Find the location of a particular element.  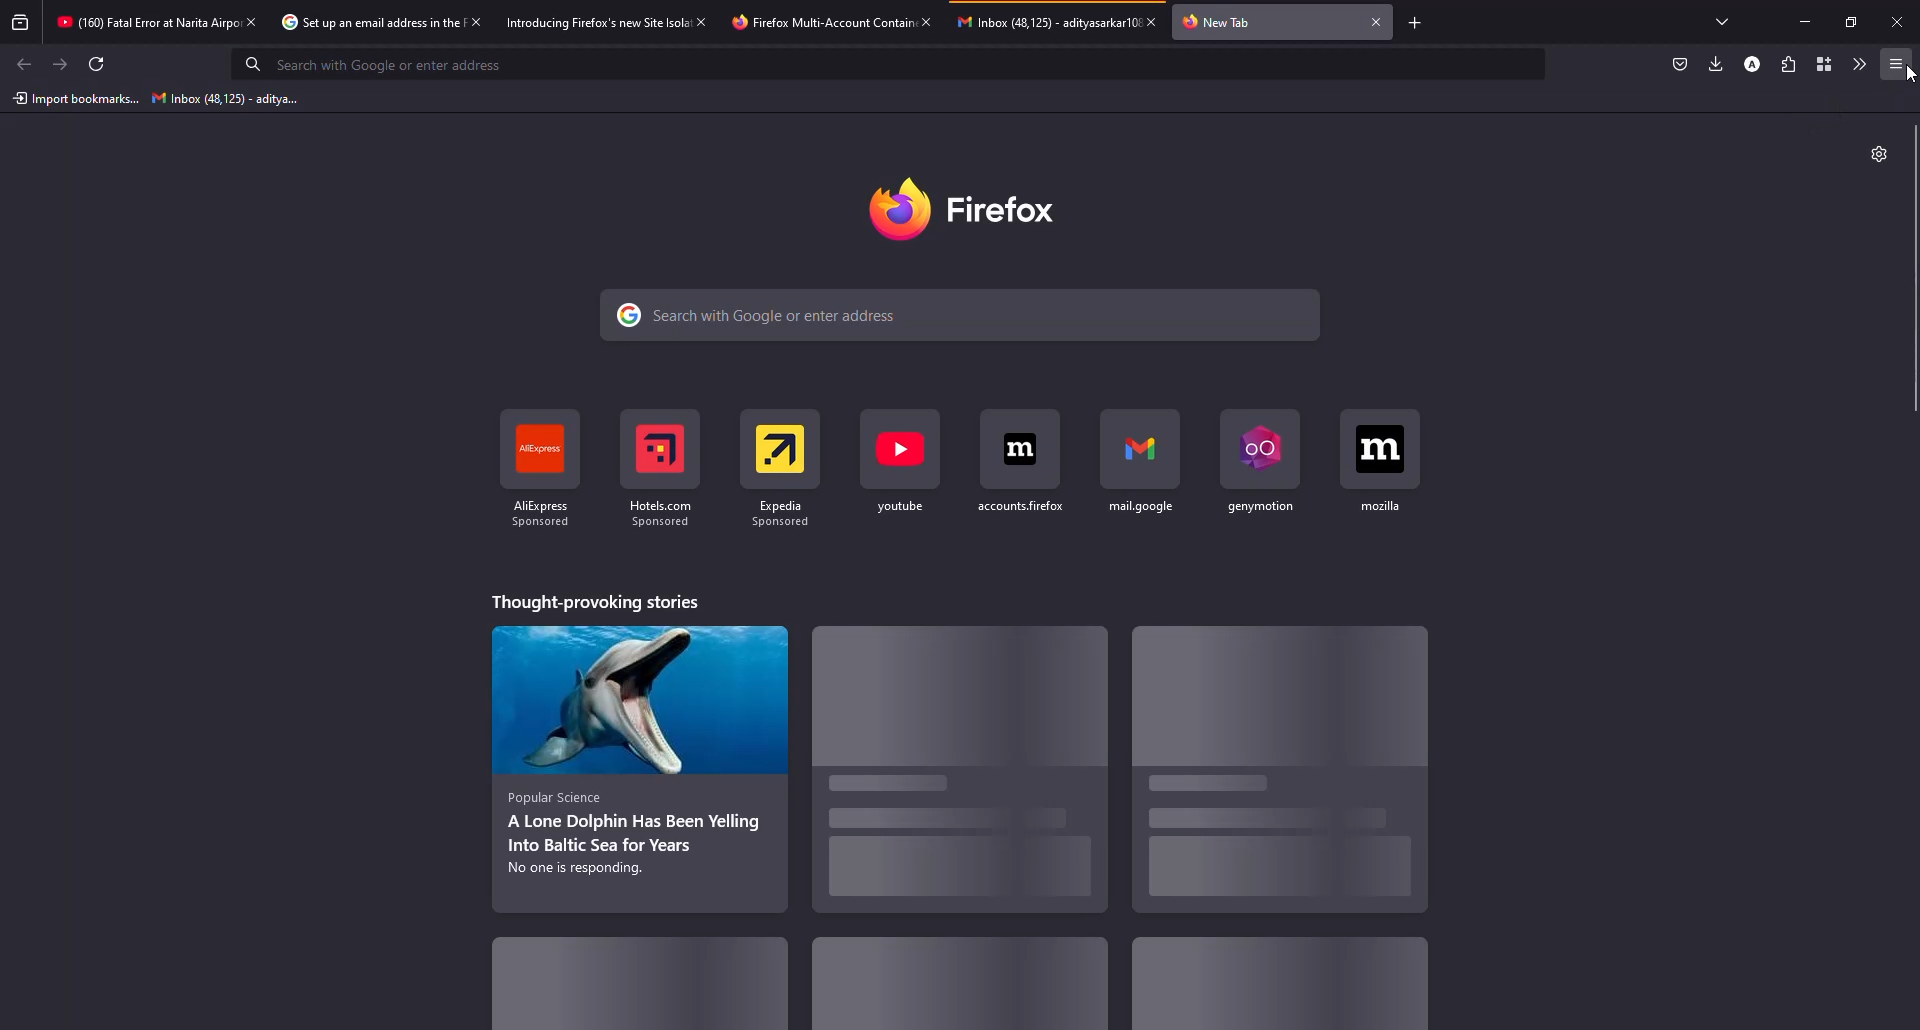

minimize is located at coordinates (1808, 22).